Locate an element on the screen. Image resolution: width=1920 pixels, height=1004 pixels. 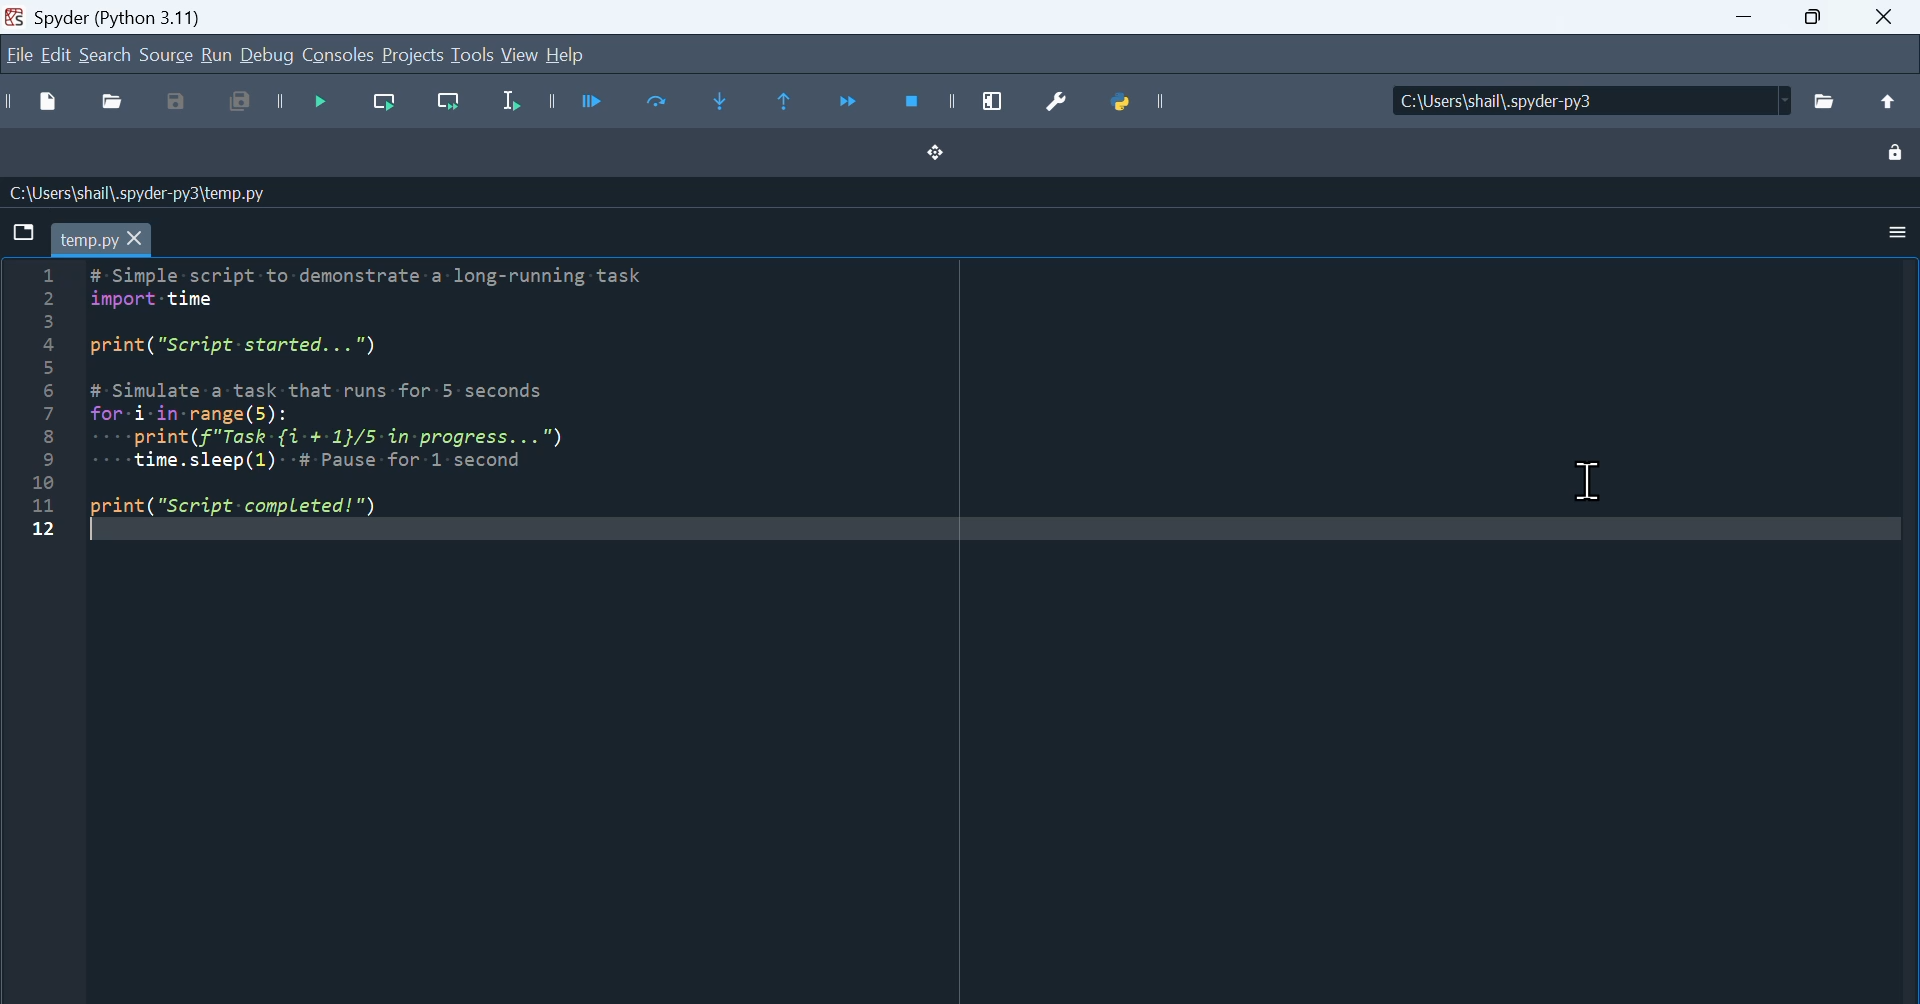
Edit is located at coordinates (56, 53).